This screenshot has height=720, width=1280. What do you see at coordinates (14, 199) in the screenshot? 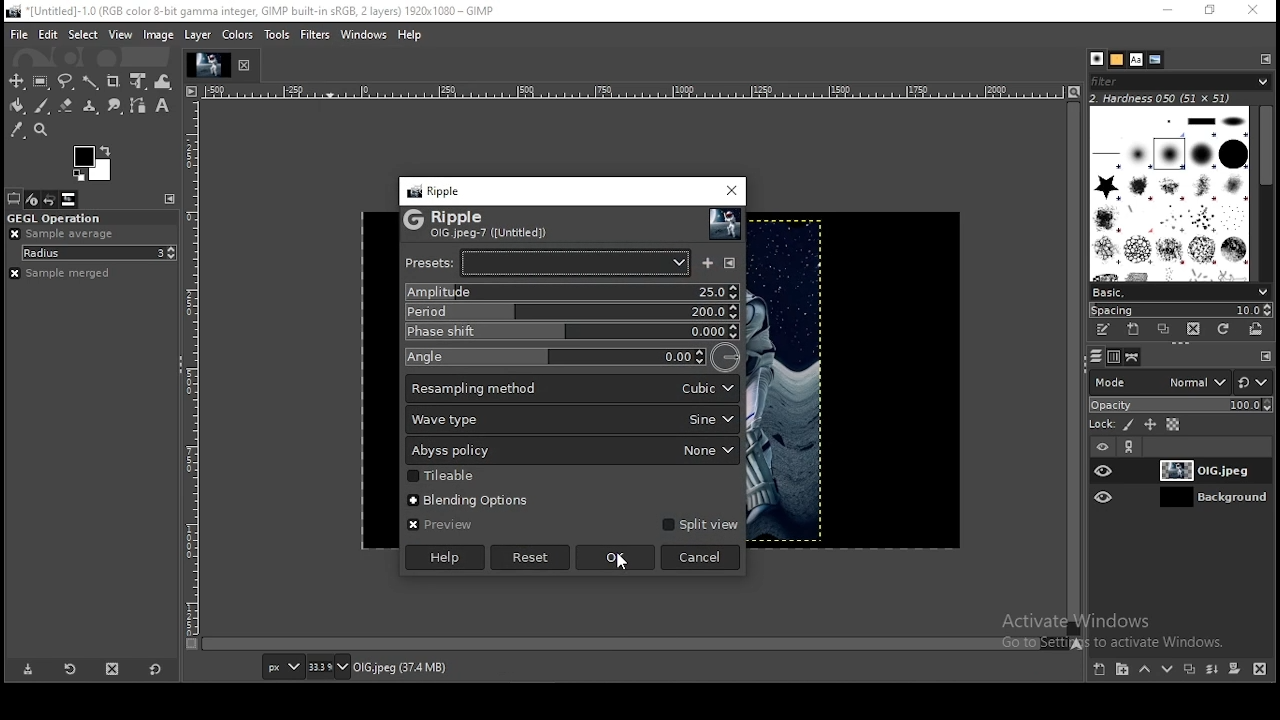
I see `tool option` at bounding box center [14, 199].